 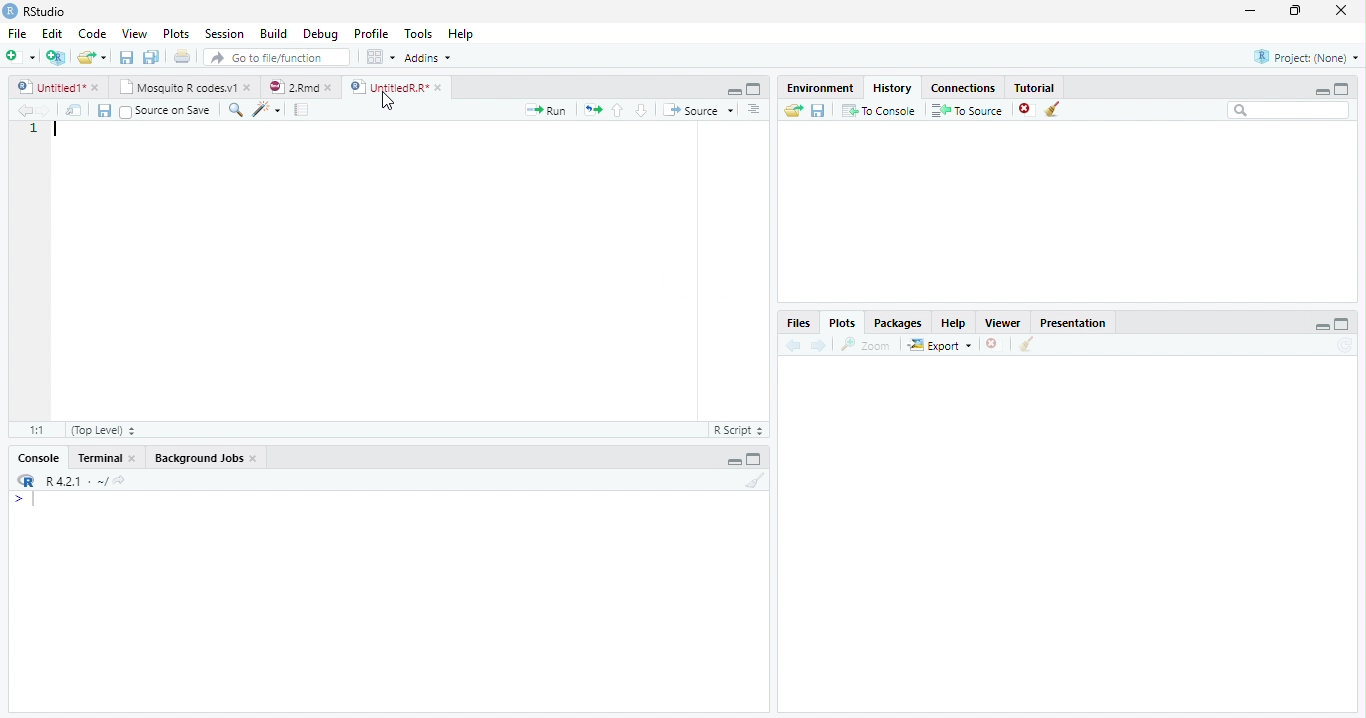 I want to click on Refresh current plot, so click(x=1345, y=345).